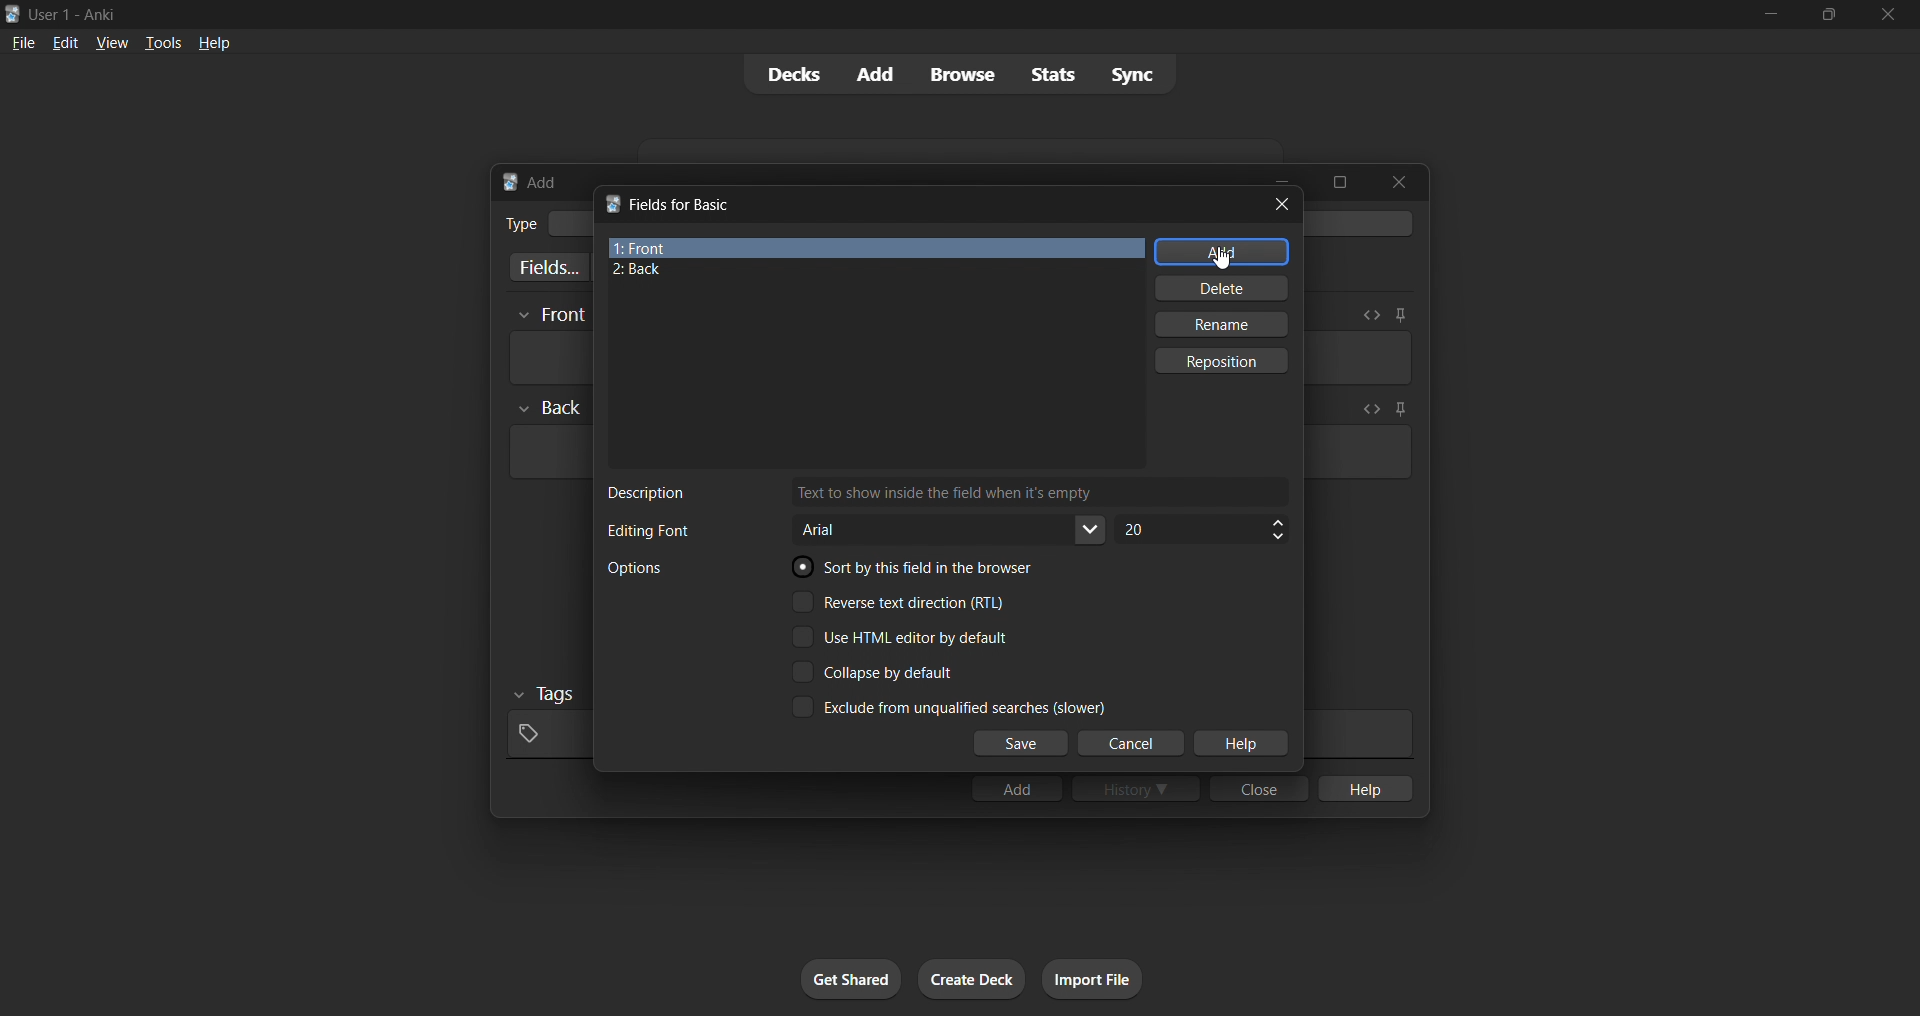  I want to click on add, so click(1016, 788).